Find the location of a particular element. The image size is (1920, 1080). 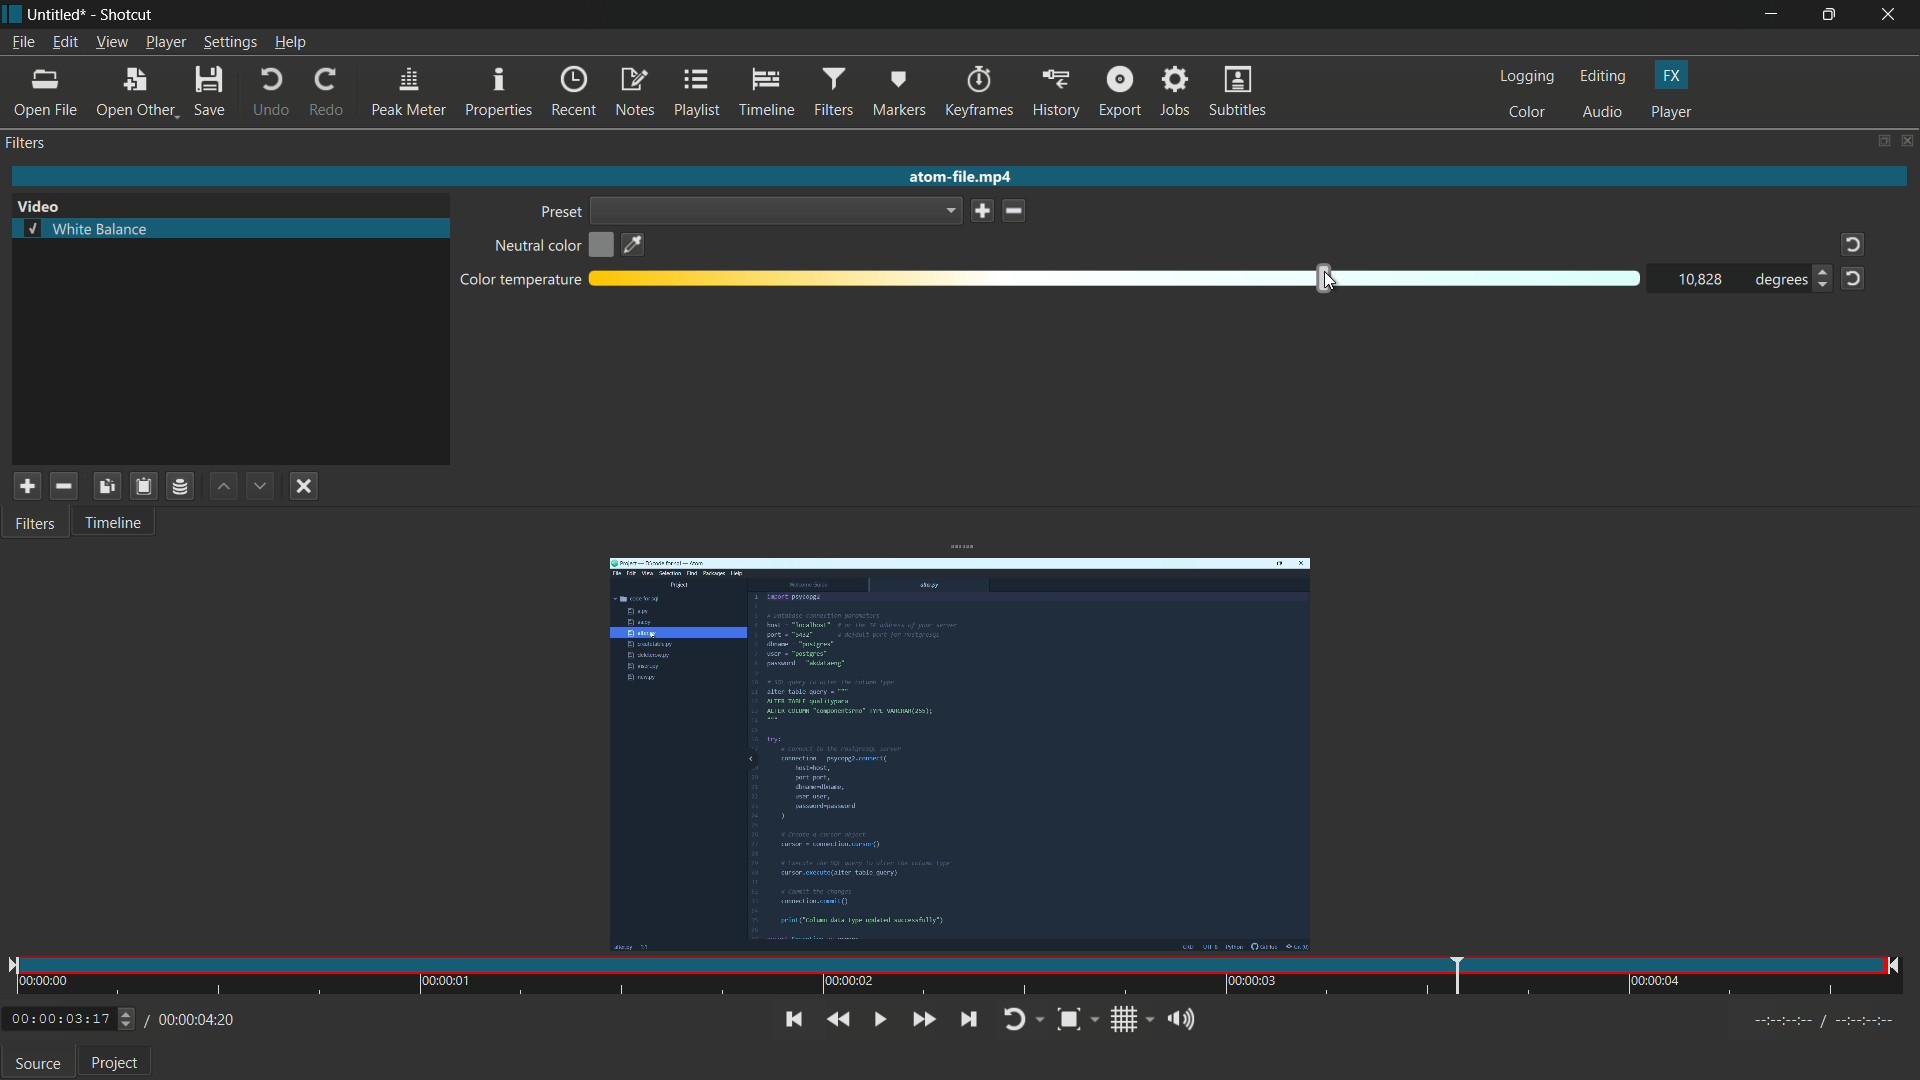

adjustment bar is located at coordinates (1117, 279).